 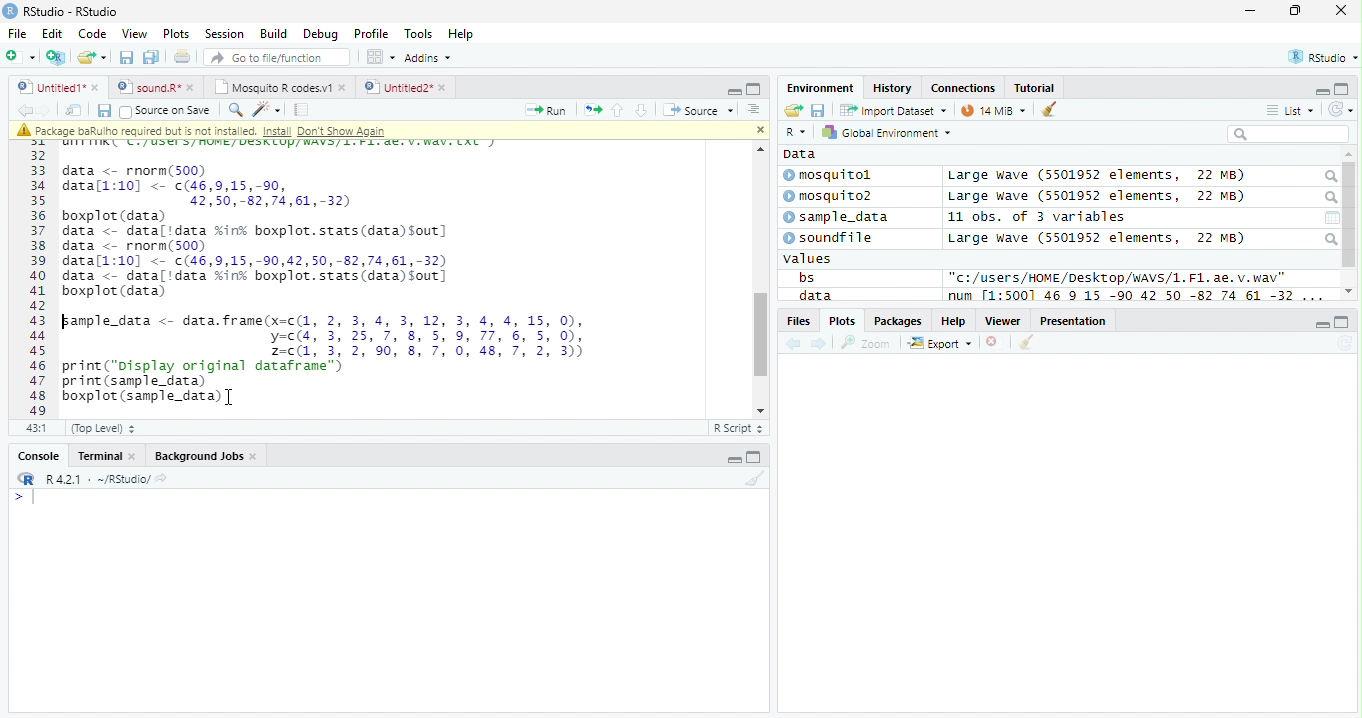 I want to click on R, so click(x=798, y=132).